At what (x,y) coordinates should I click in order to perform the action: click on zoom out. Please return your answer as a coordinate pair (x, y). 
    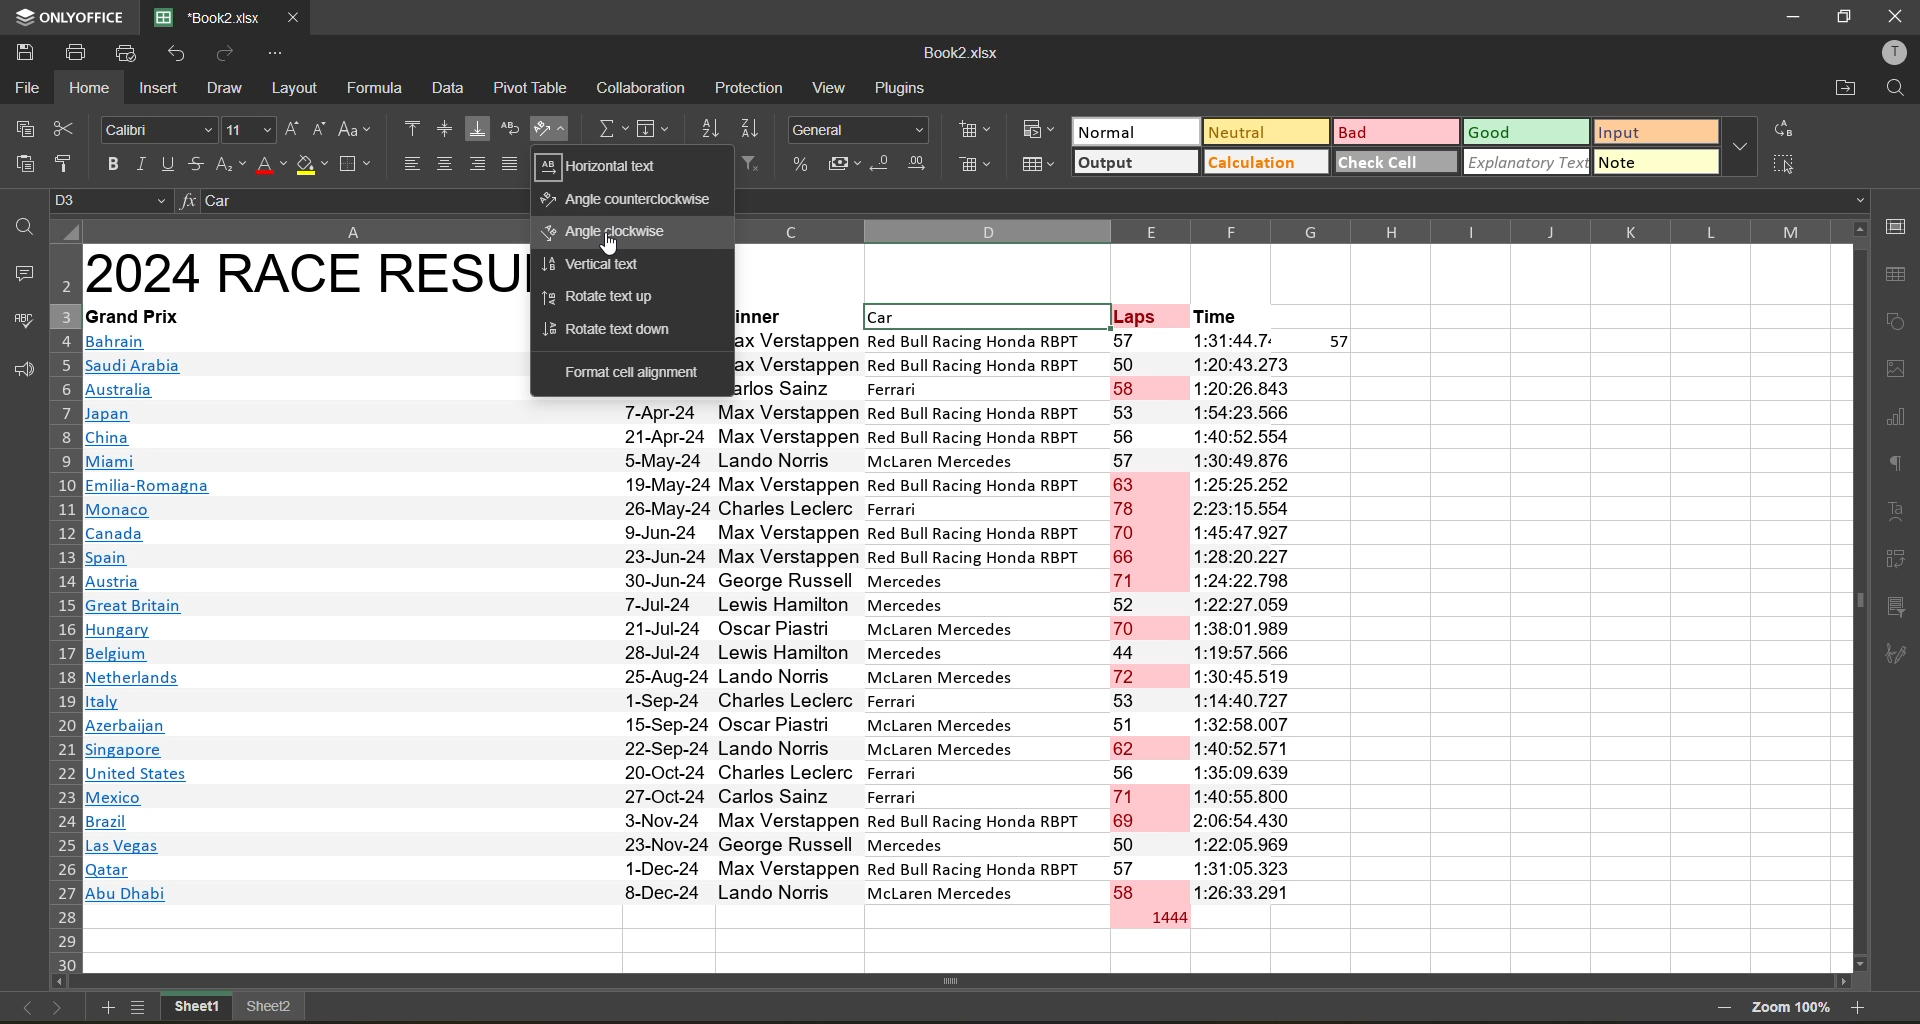
    Looking at the image, I should click on (1721, 1006).